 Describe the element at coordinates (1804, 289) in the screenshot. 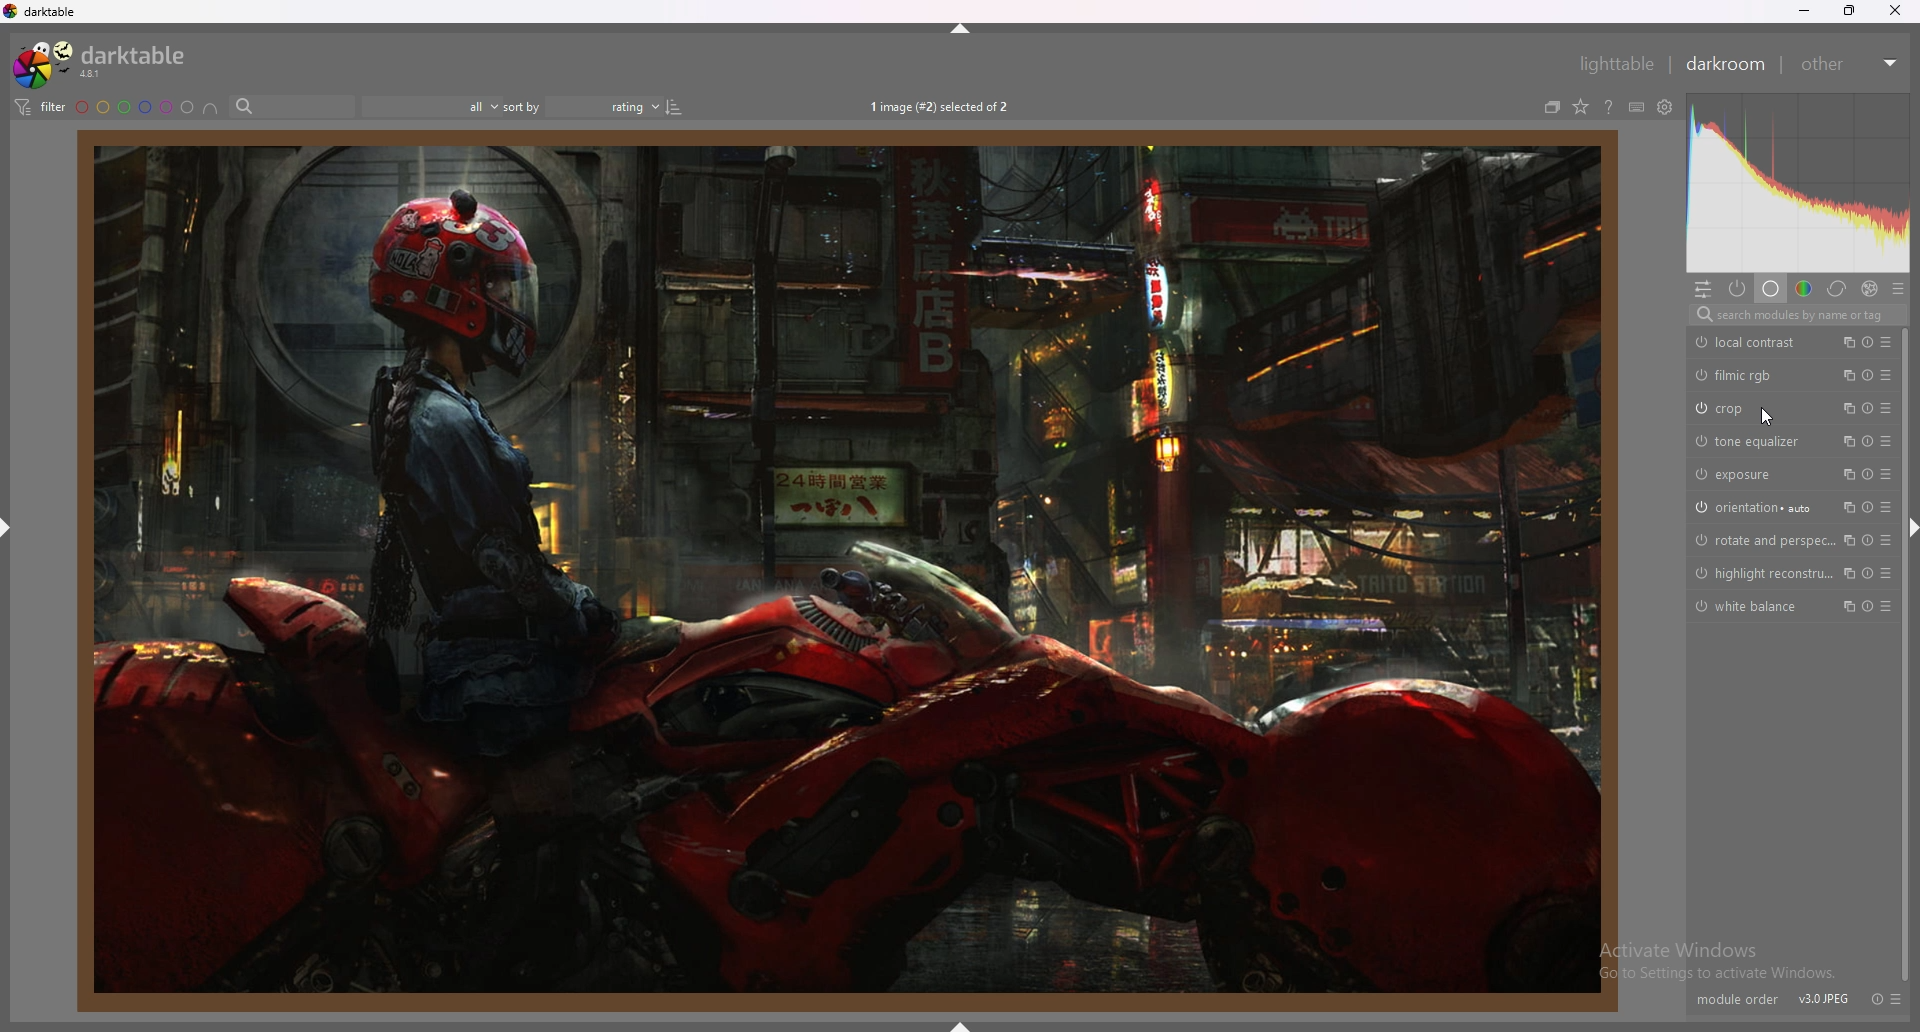

I see `color` at that location.